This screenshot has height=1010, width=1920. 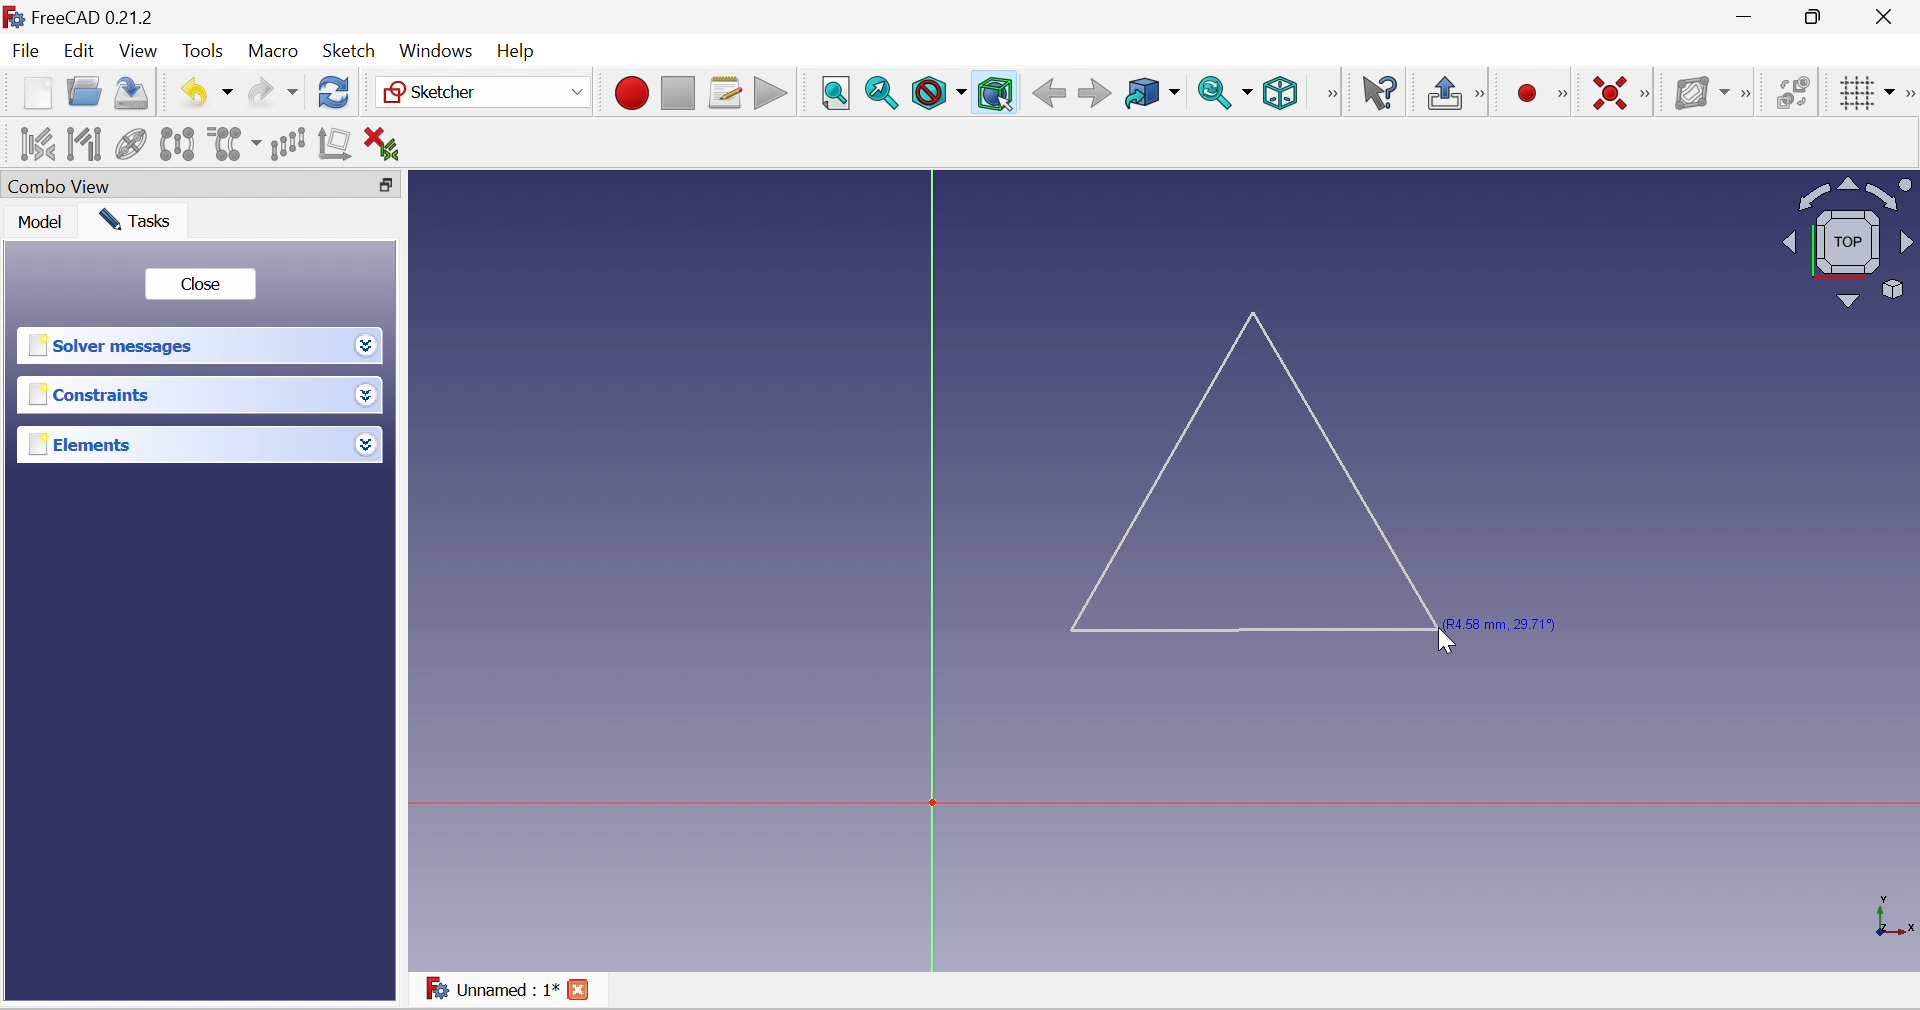 What do you see at coordinates (1487, 95) in the screenshot?
I see `[Sketcher edit mode]` at bounding box center [1487, 95].